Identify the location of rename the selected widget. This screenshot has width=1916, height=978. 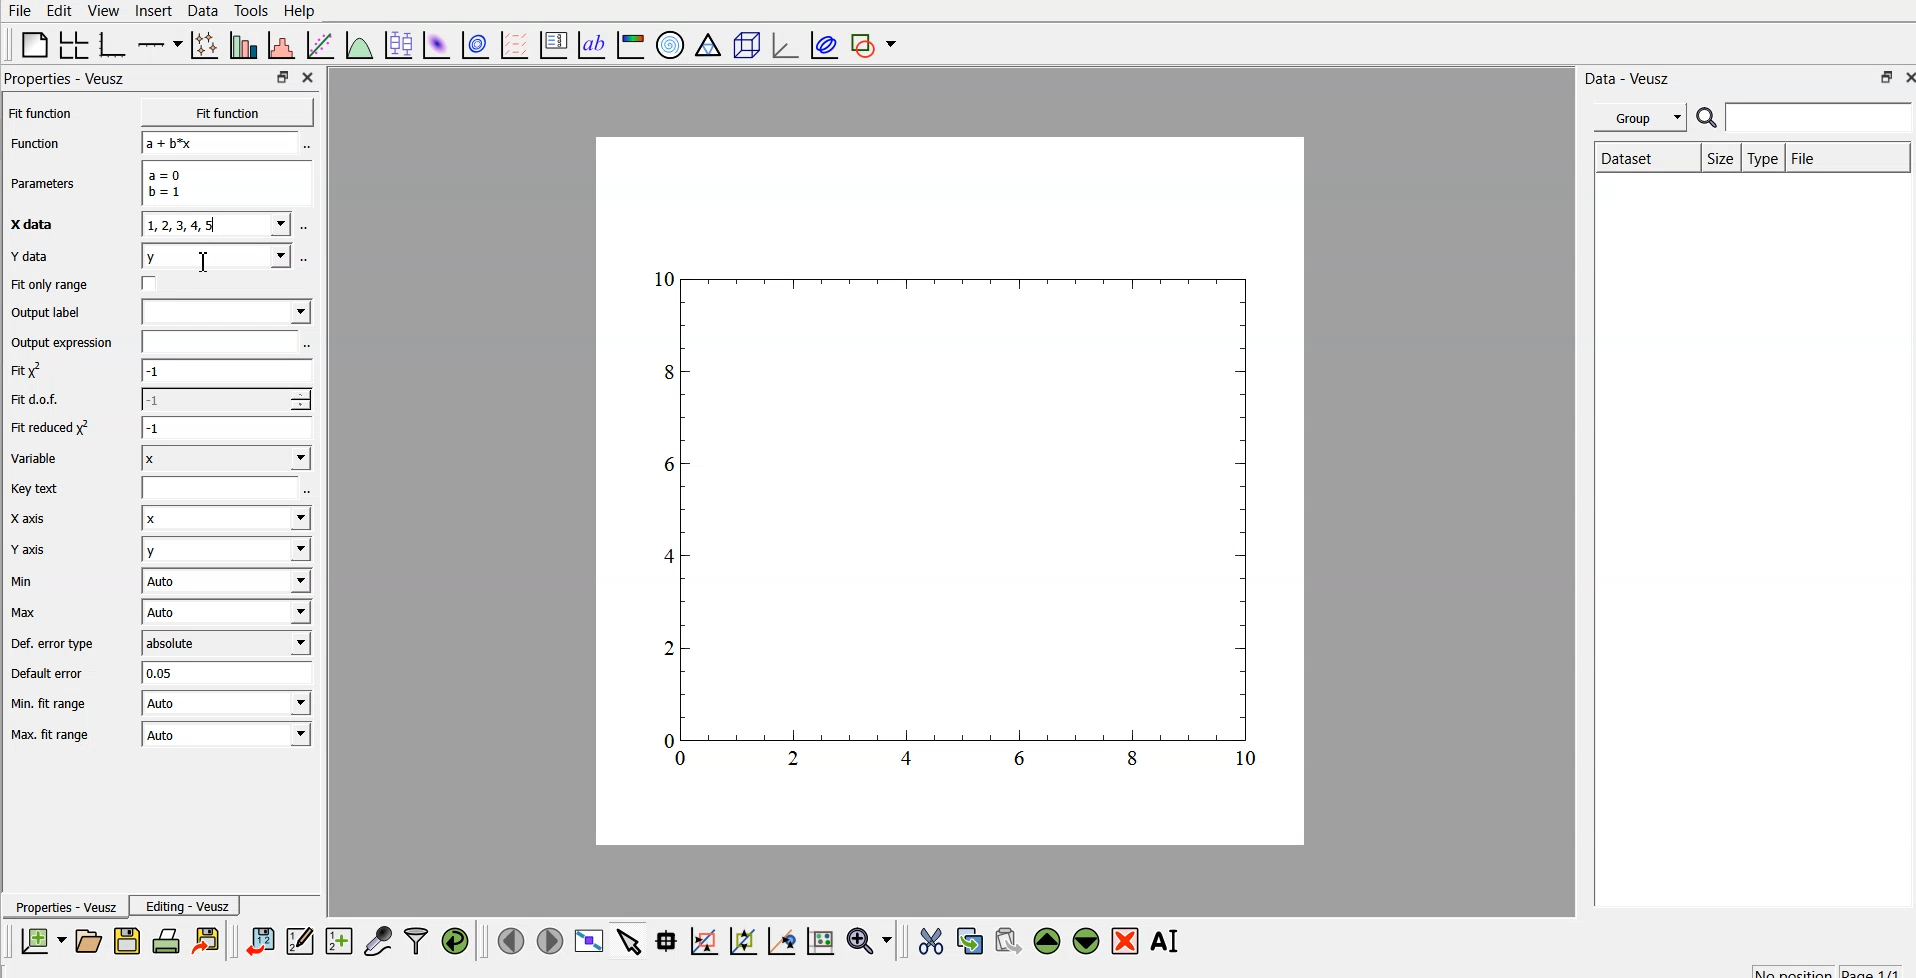
(1170, 940).